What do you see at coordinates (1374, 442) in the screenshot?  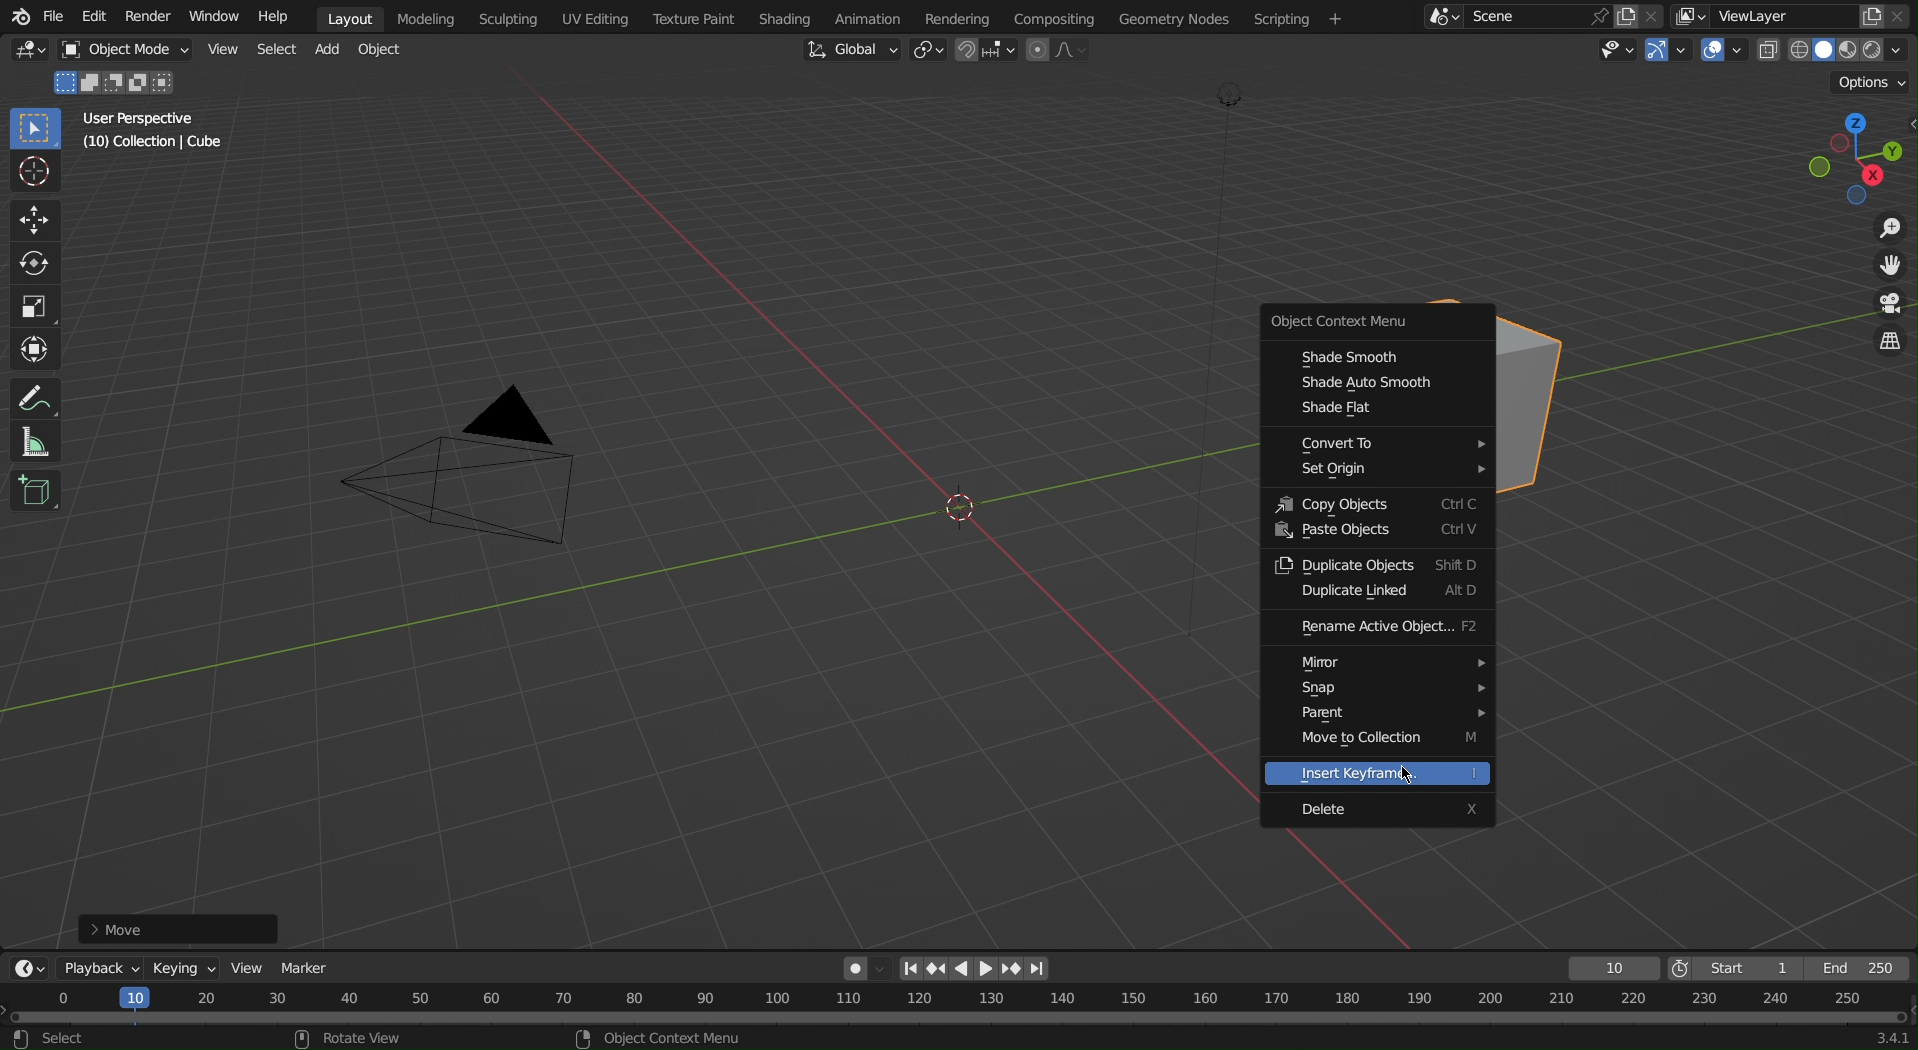 I see `Convert To` at bounding box center [1374, 442].